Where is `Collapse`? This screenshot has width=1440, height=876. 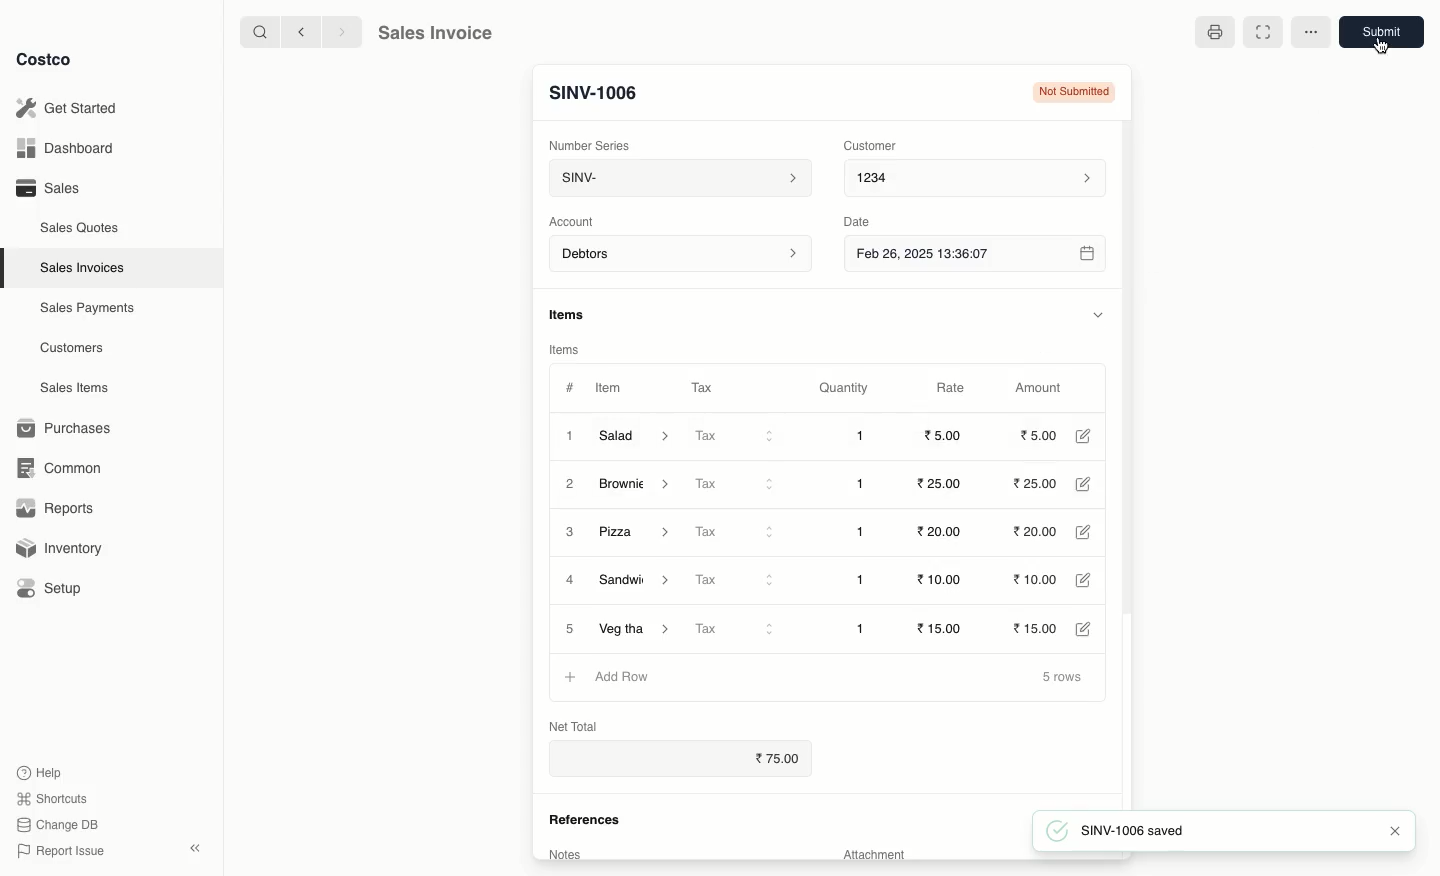 Collapse is located at coordinates (197, 849).